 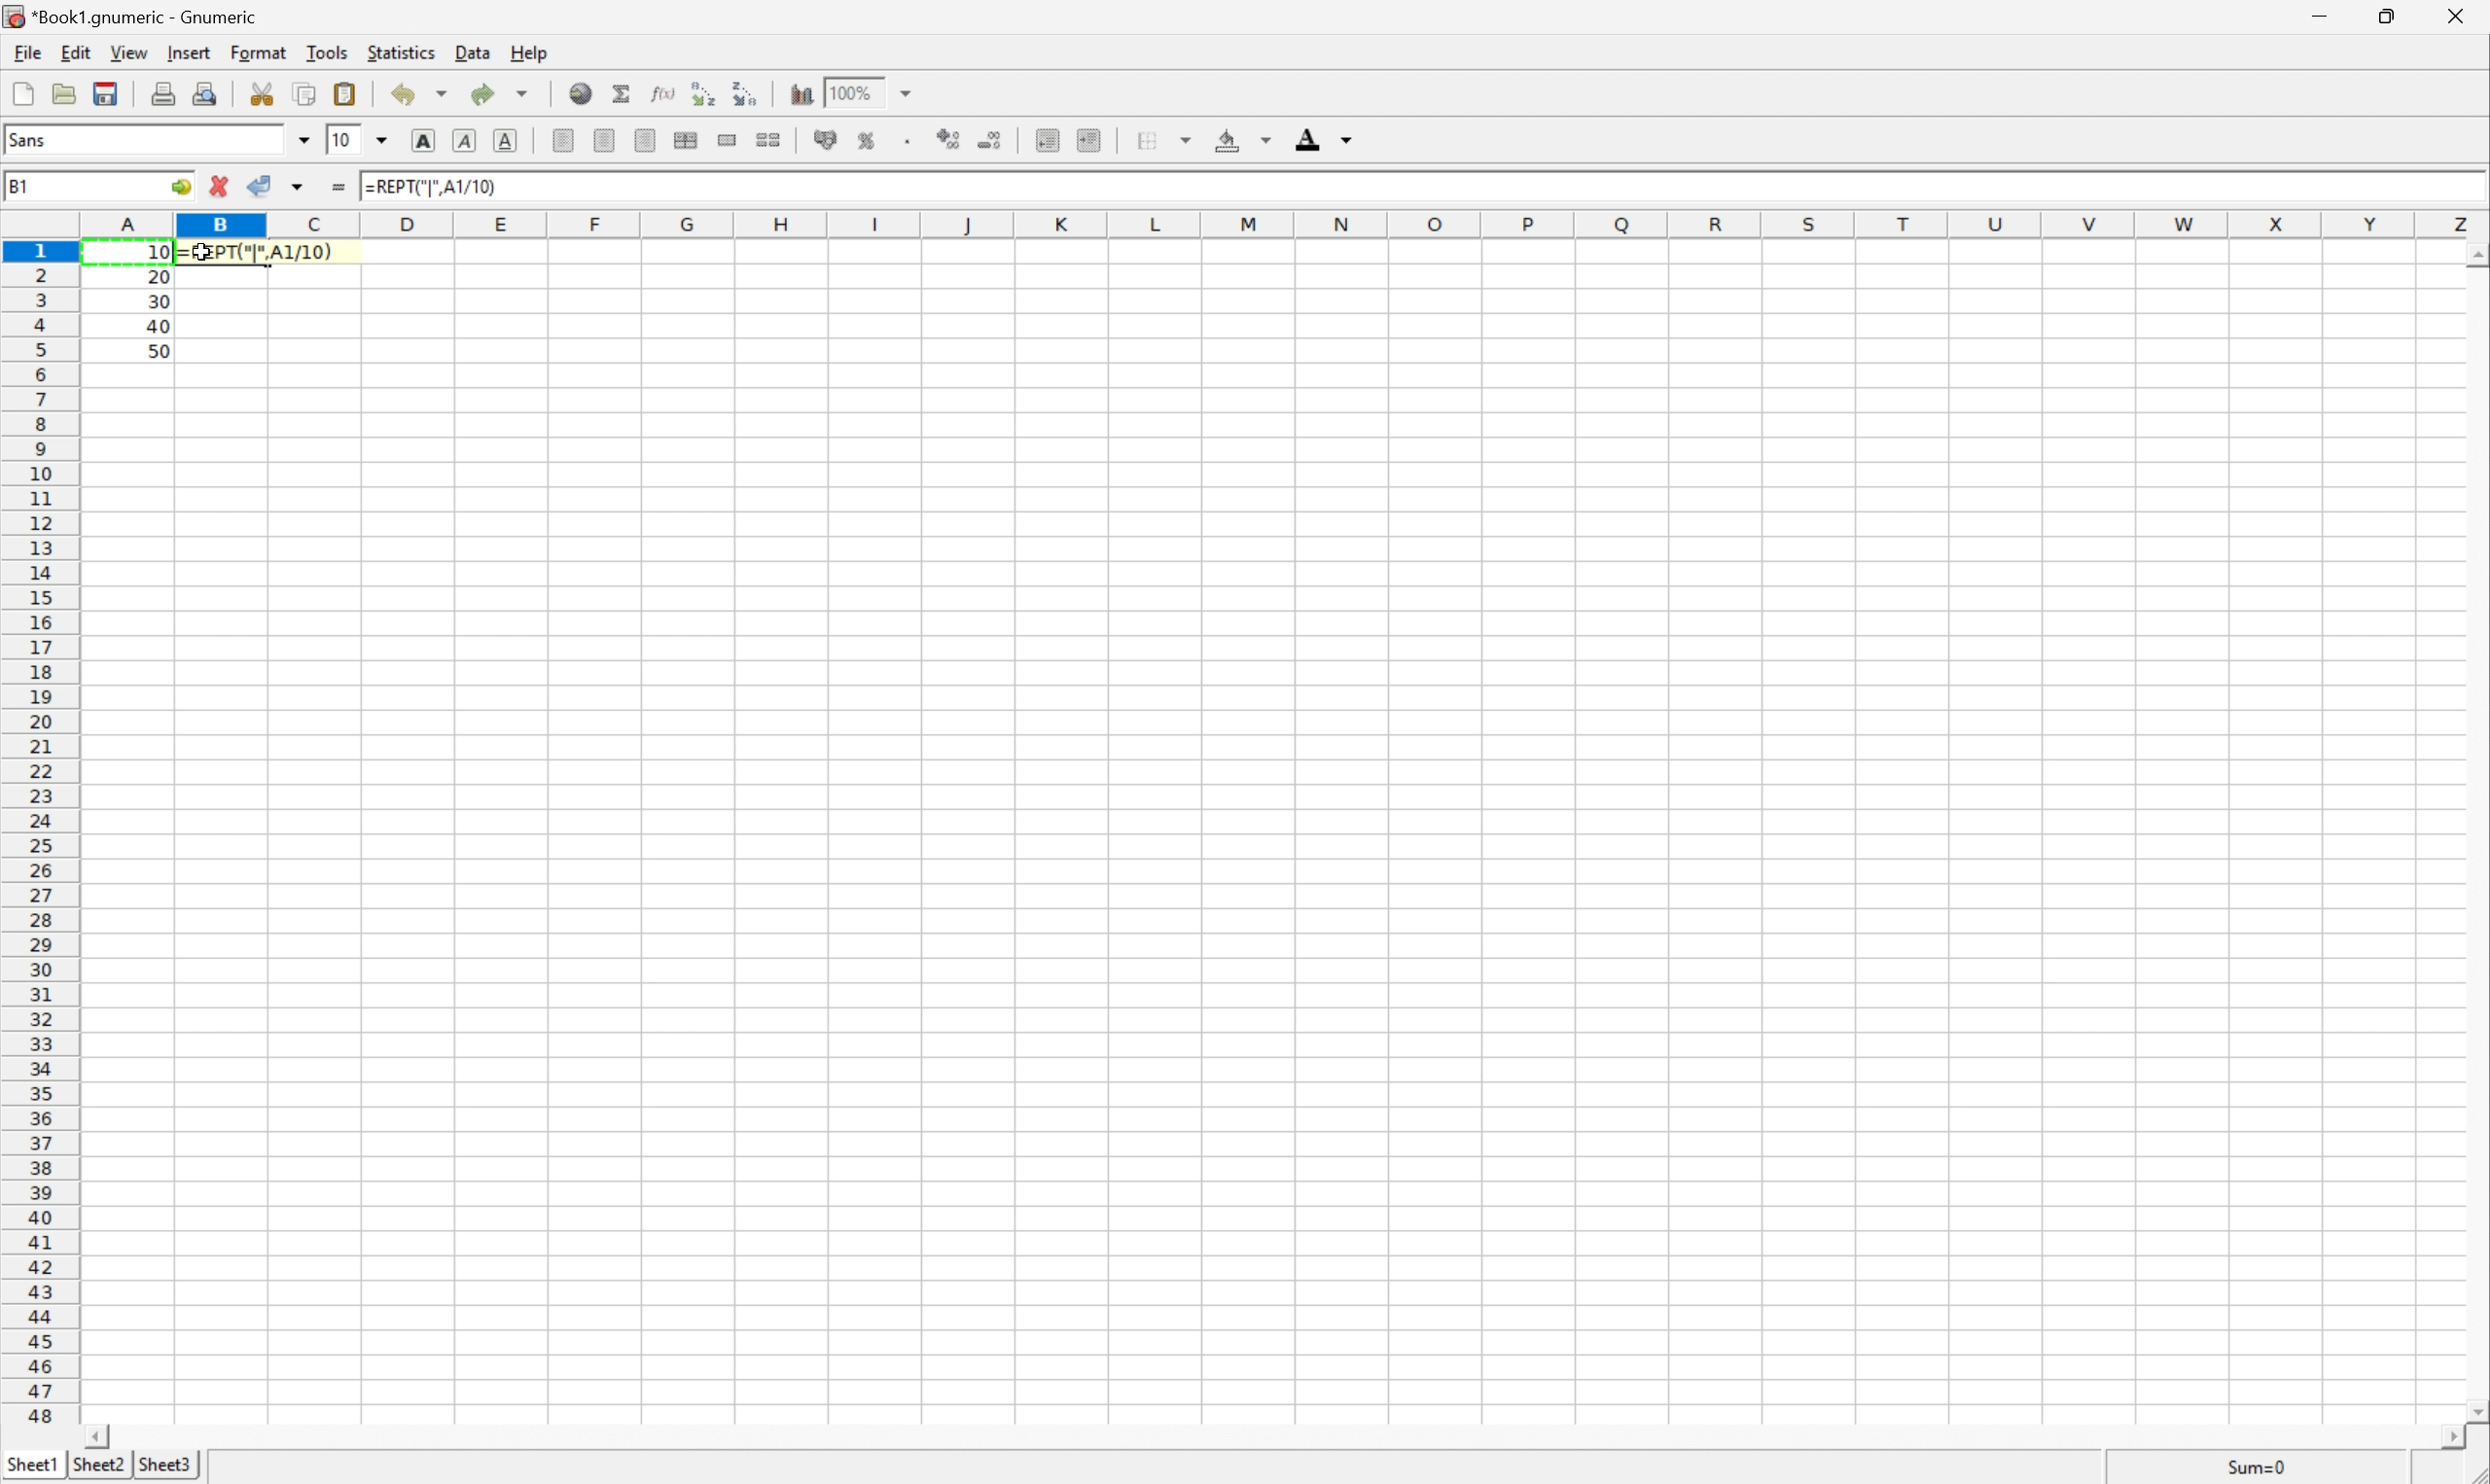 I want to click on Center Horizontally, so click(x=606, y=138).